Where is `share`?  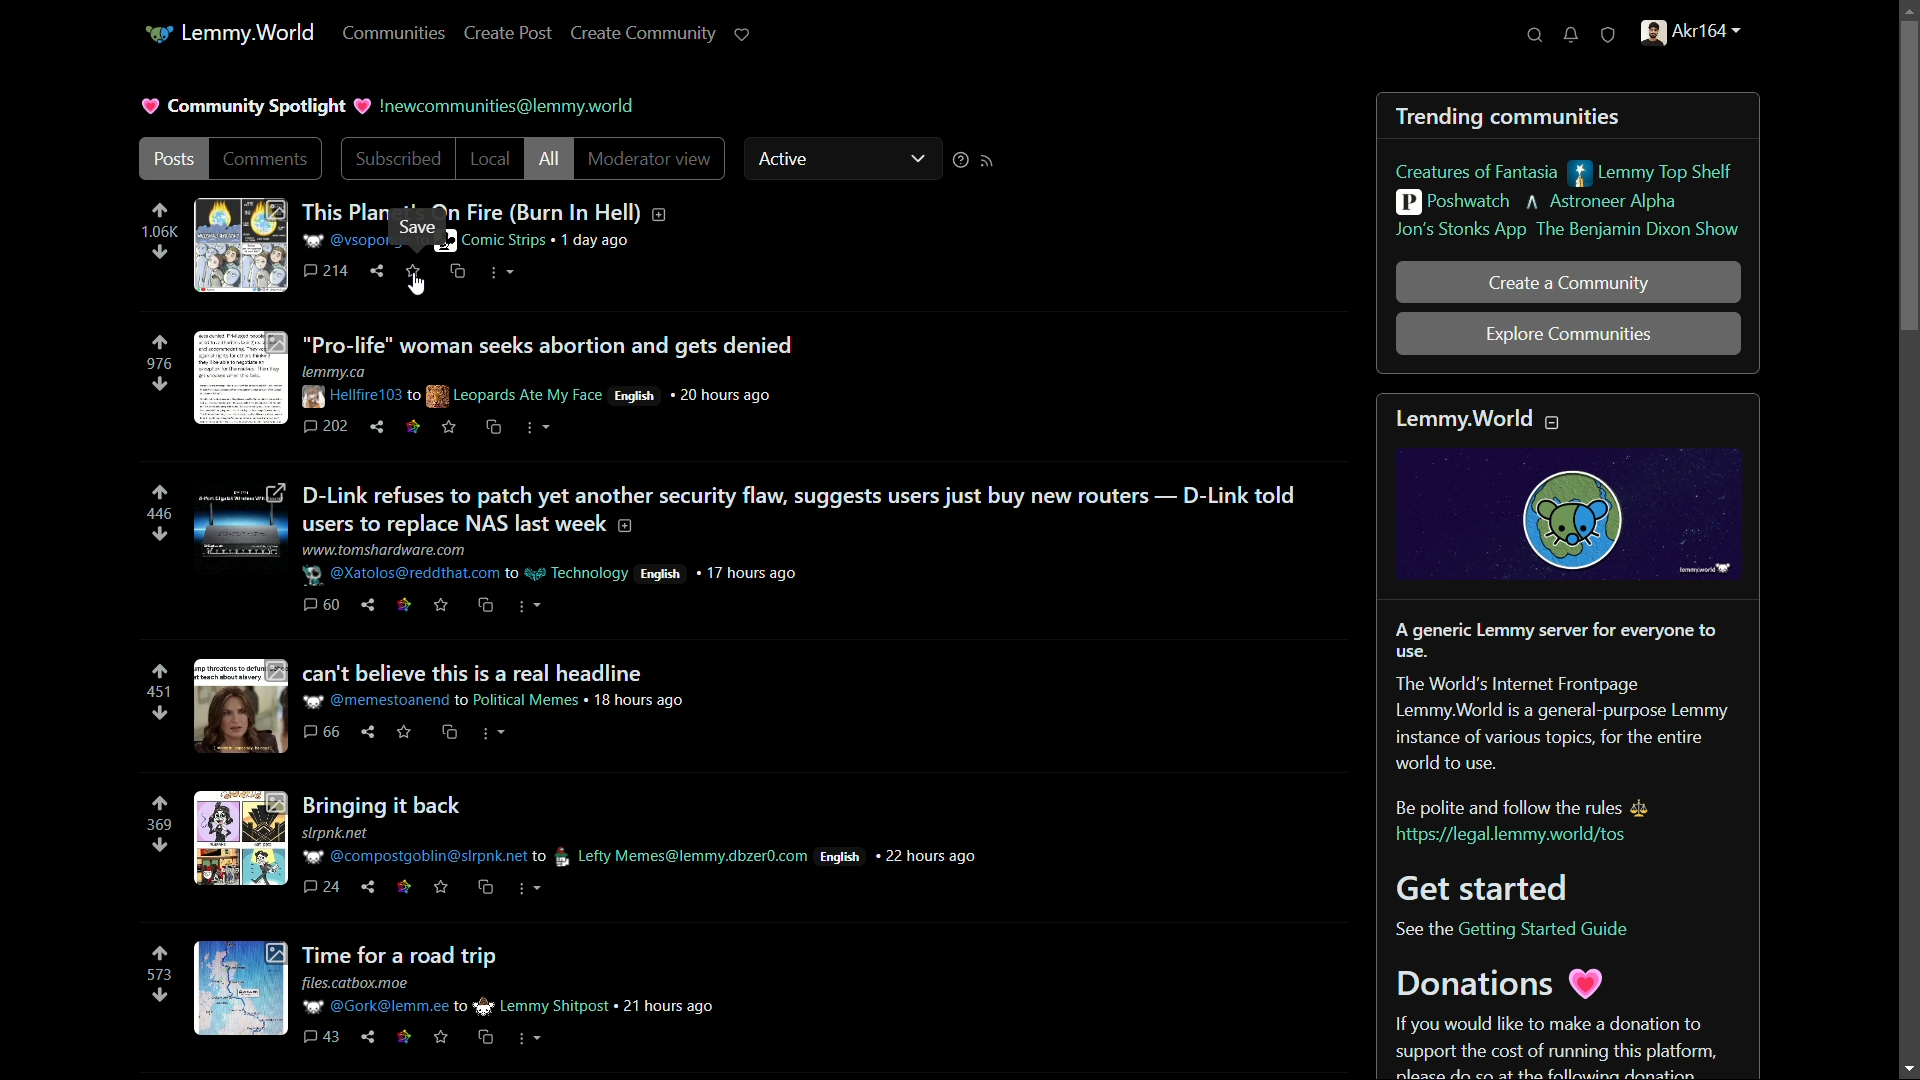
share is located at coordinates (377, 271).